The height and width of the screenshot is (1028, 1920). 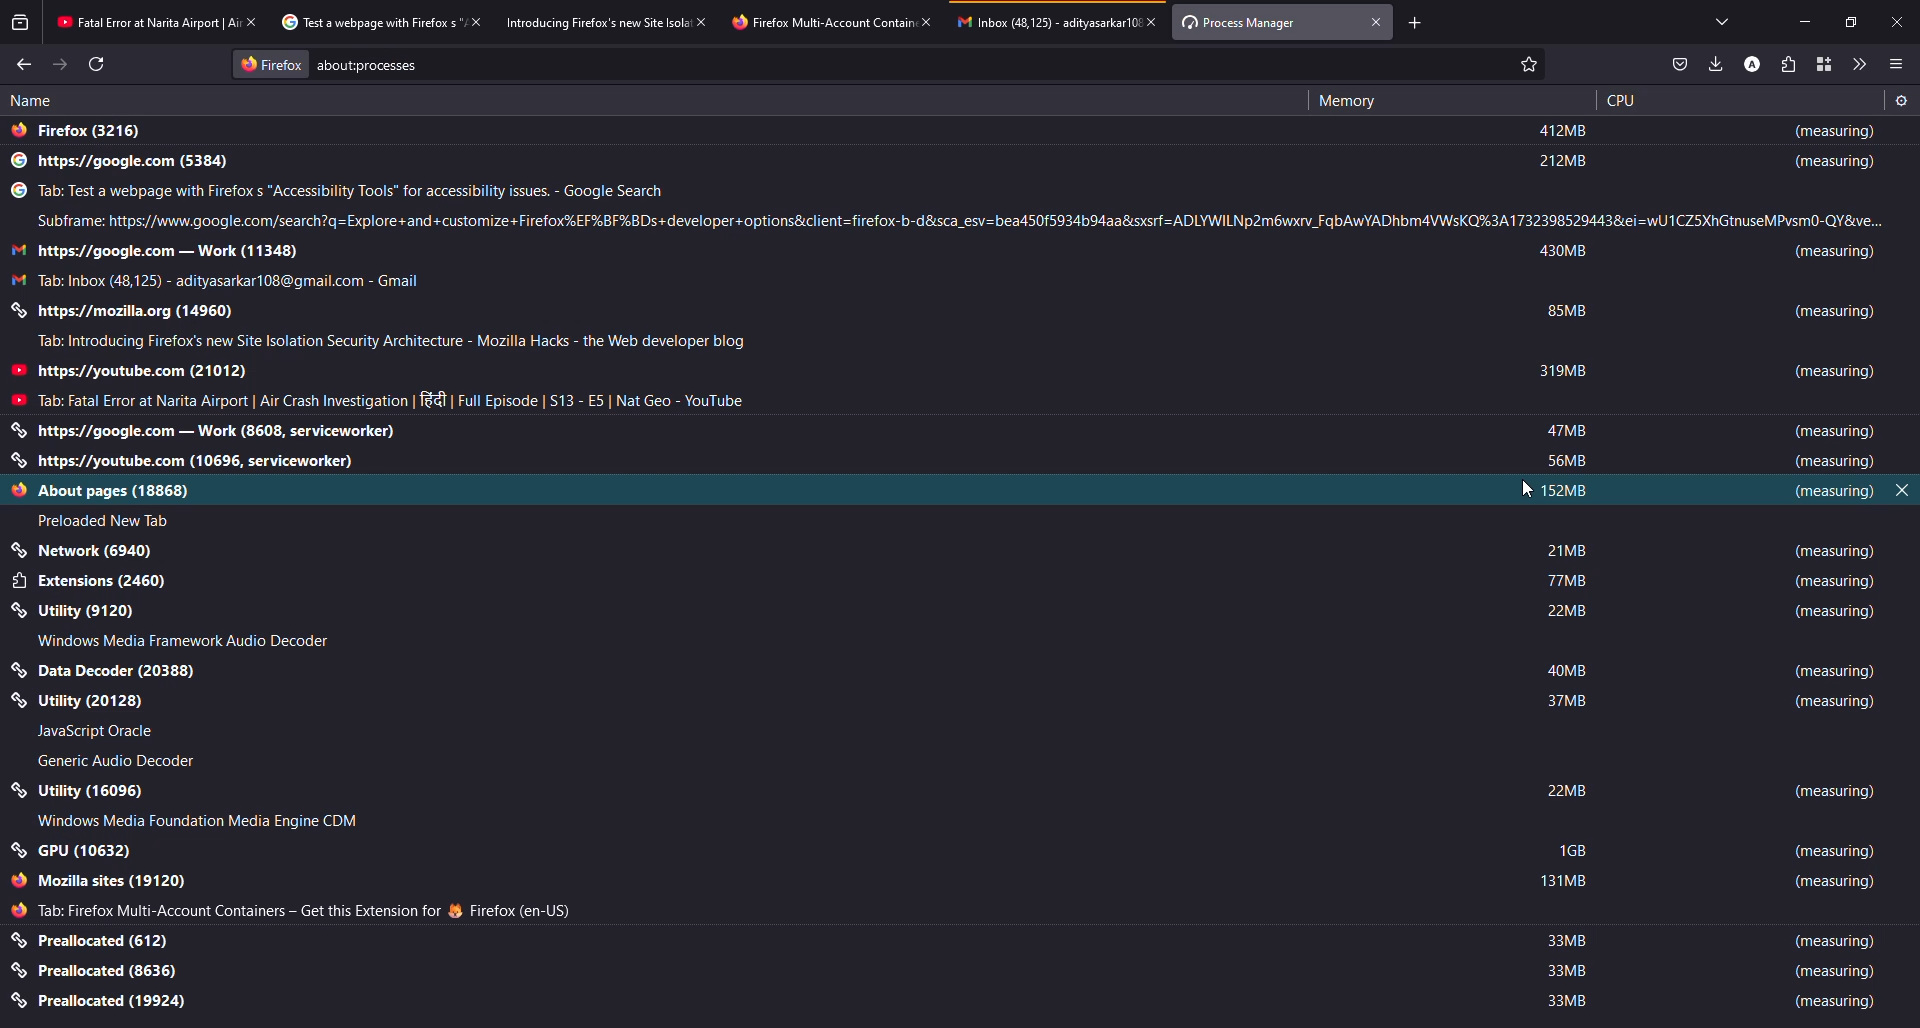 I want to click on https://youtube.com (10696, serviceworker), so click(x=185, y=460).